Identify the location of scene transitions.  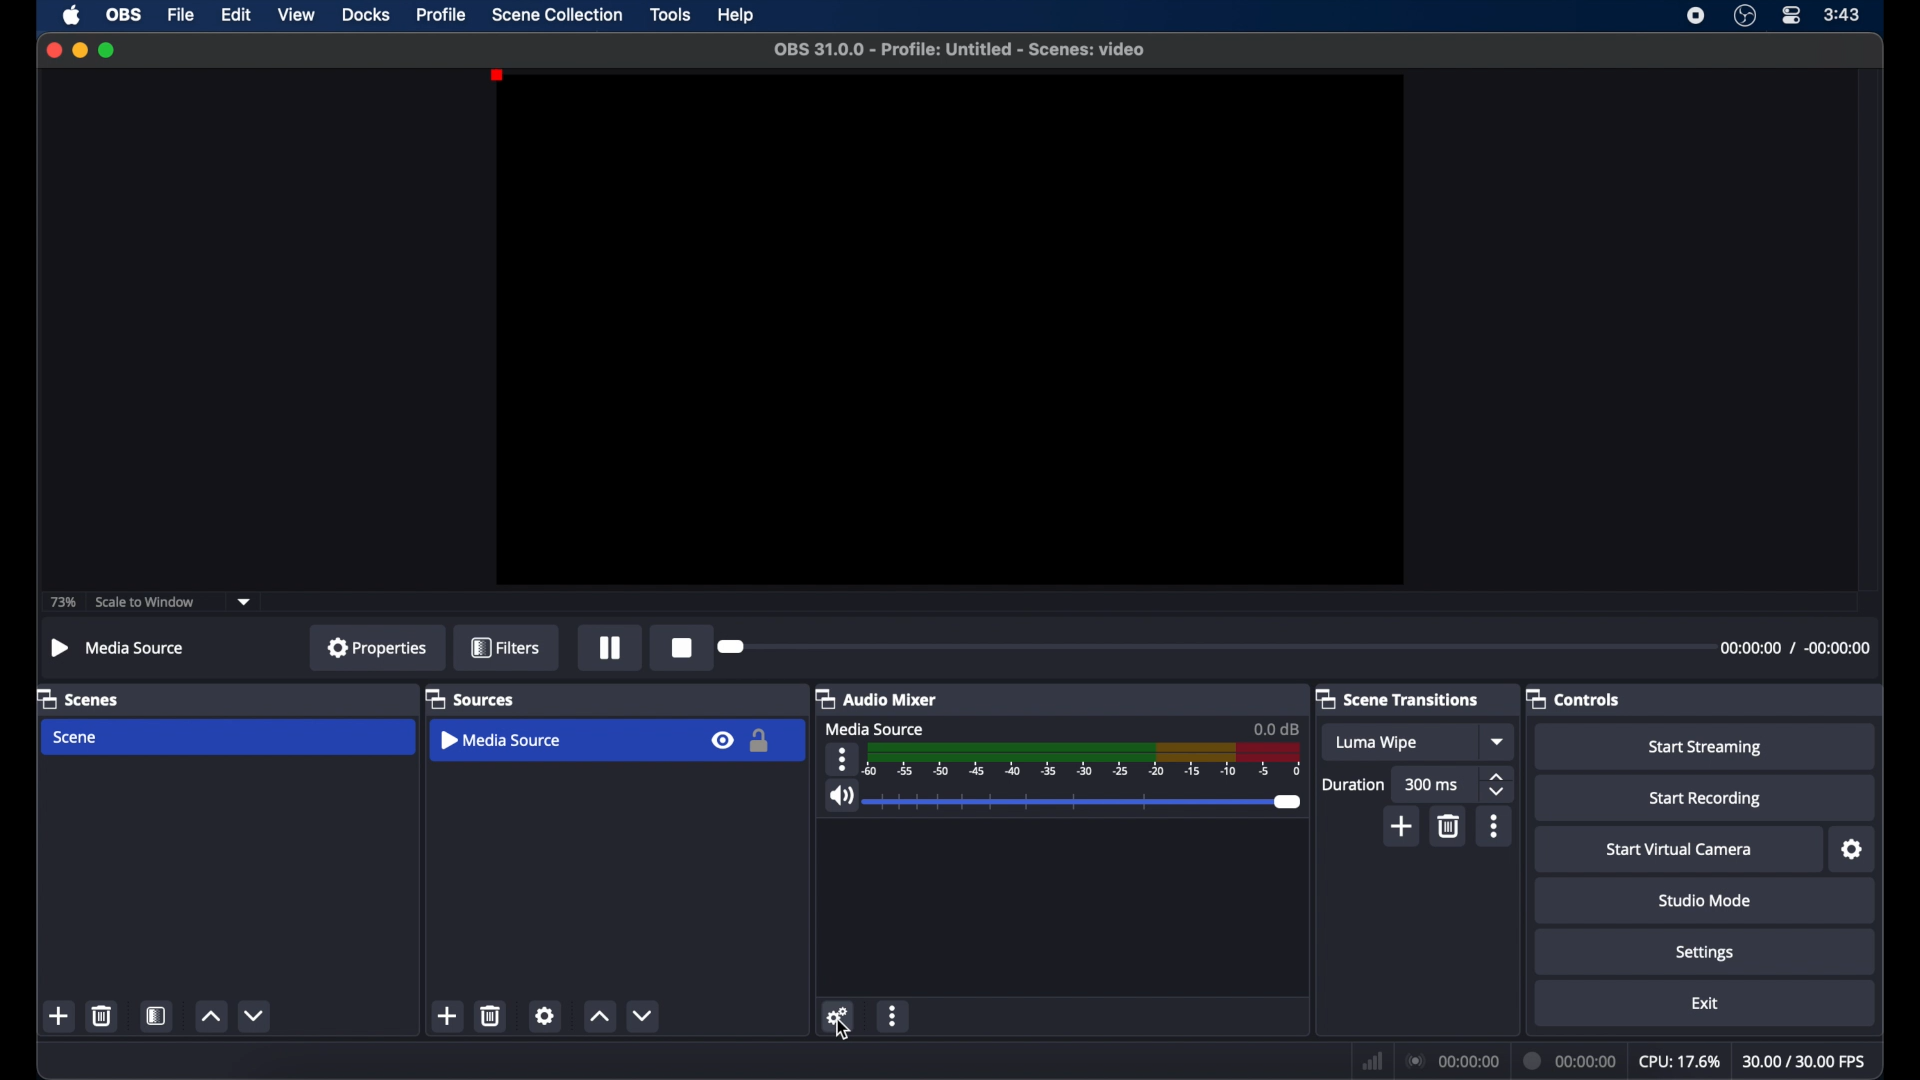
(1396, 698).